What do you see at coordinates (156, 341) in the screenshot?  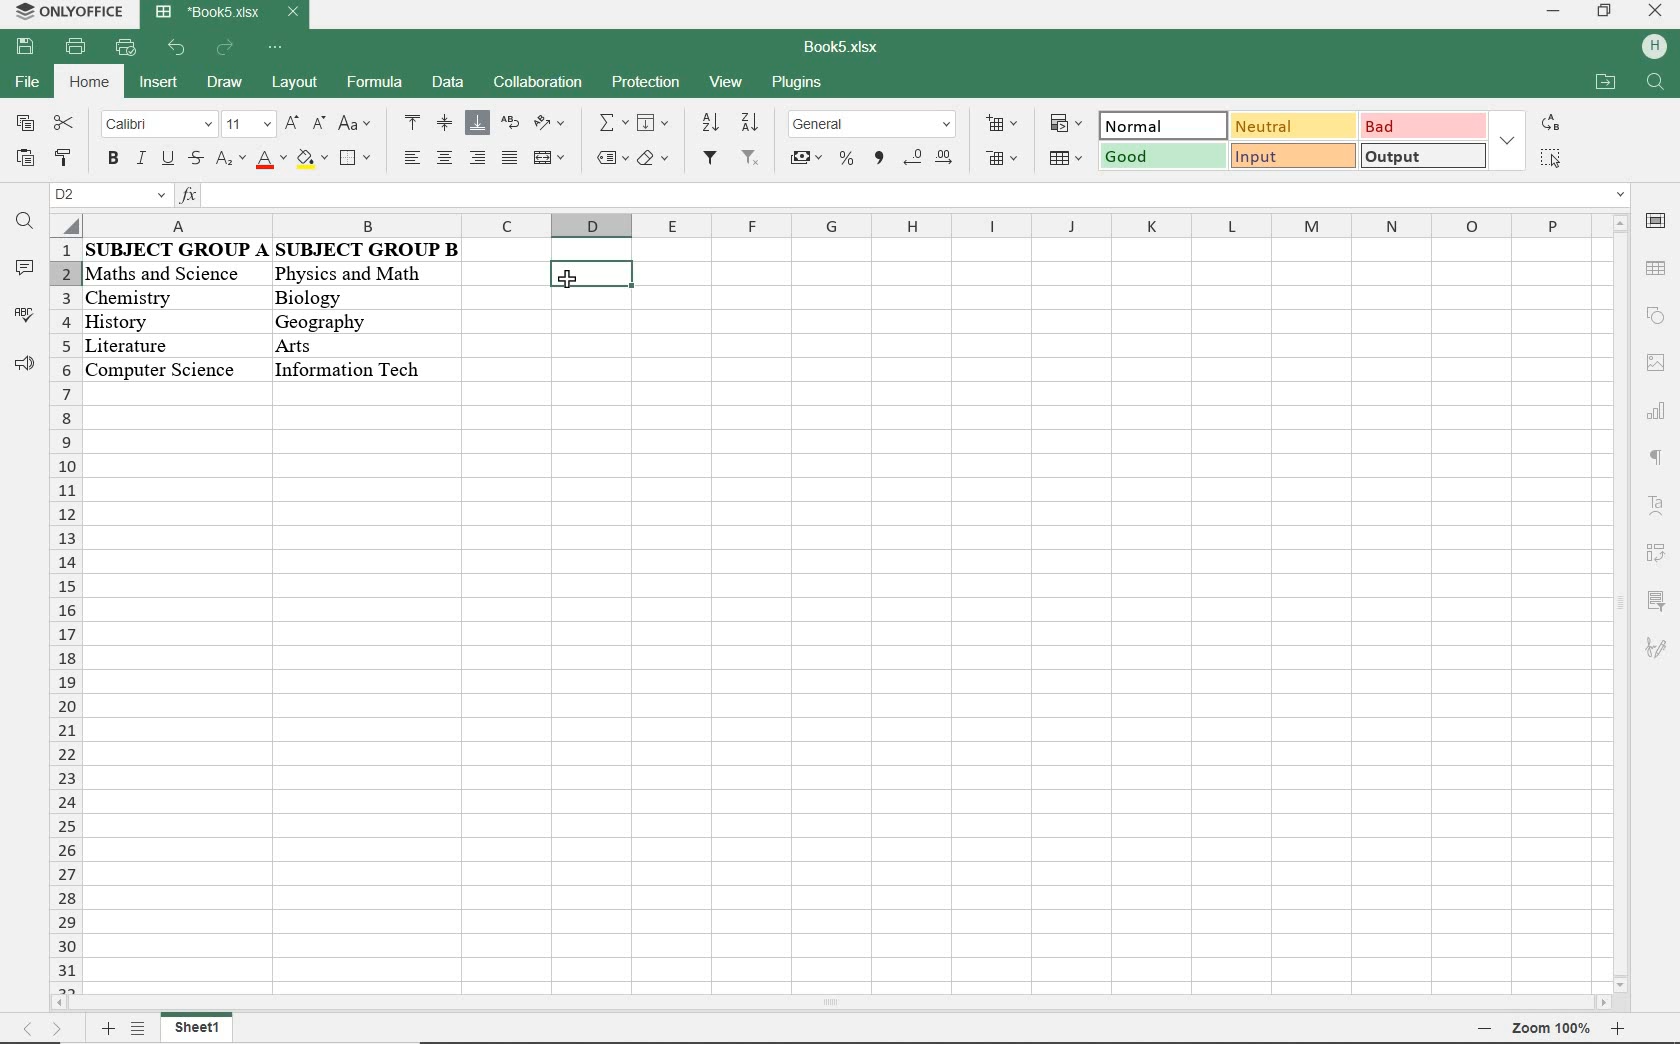 I see `literature` at bounding box center [156, 341].